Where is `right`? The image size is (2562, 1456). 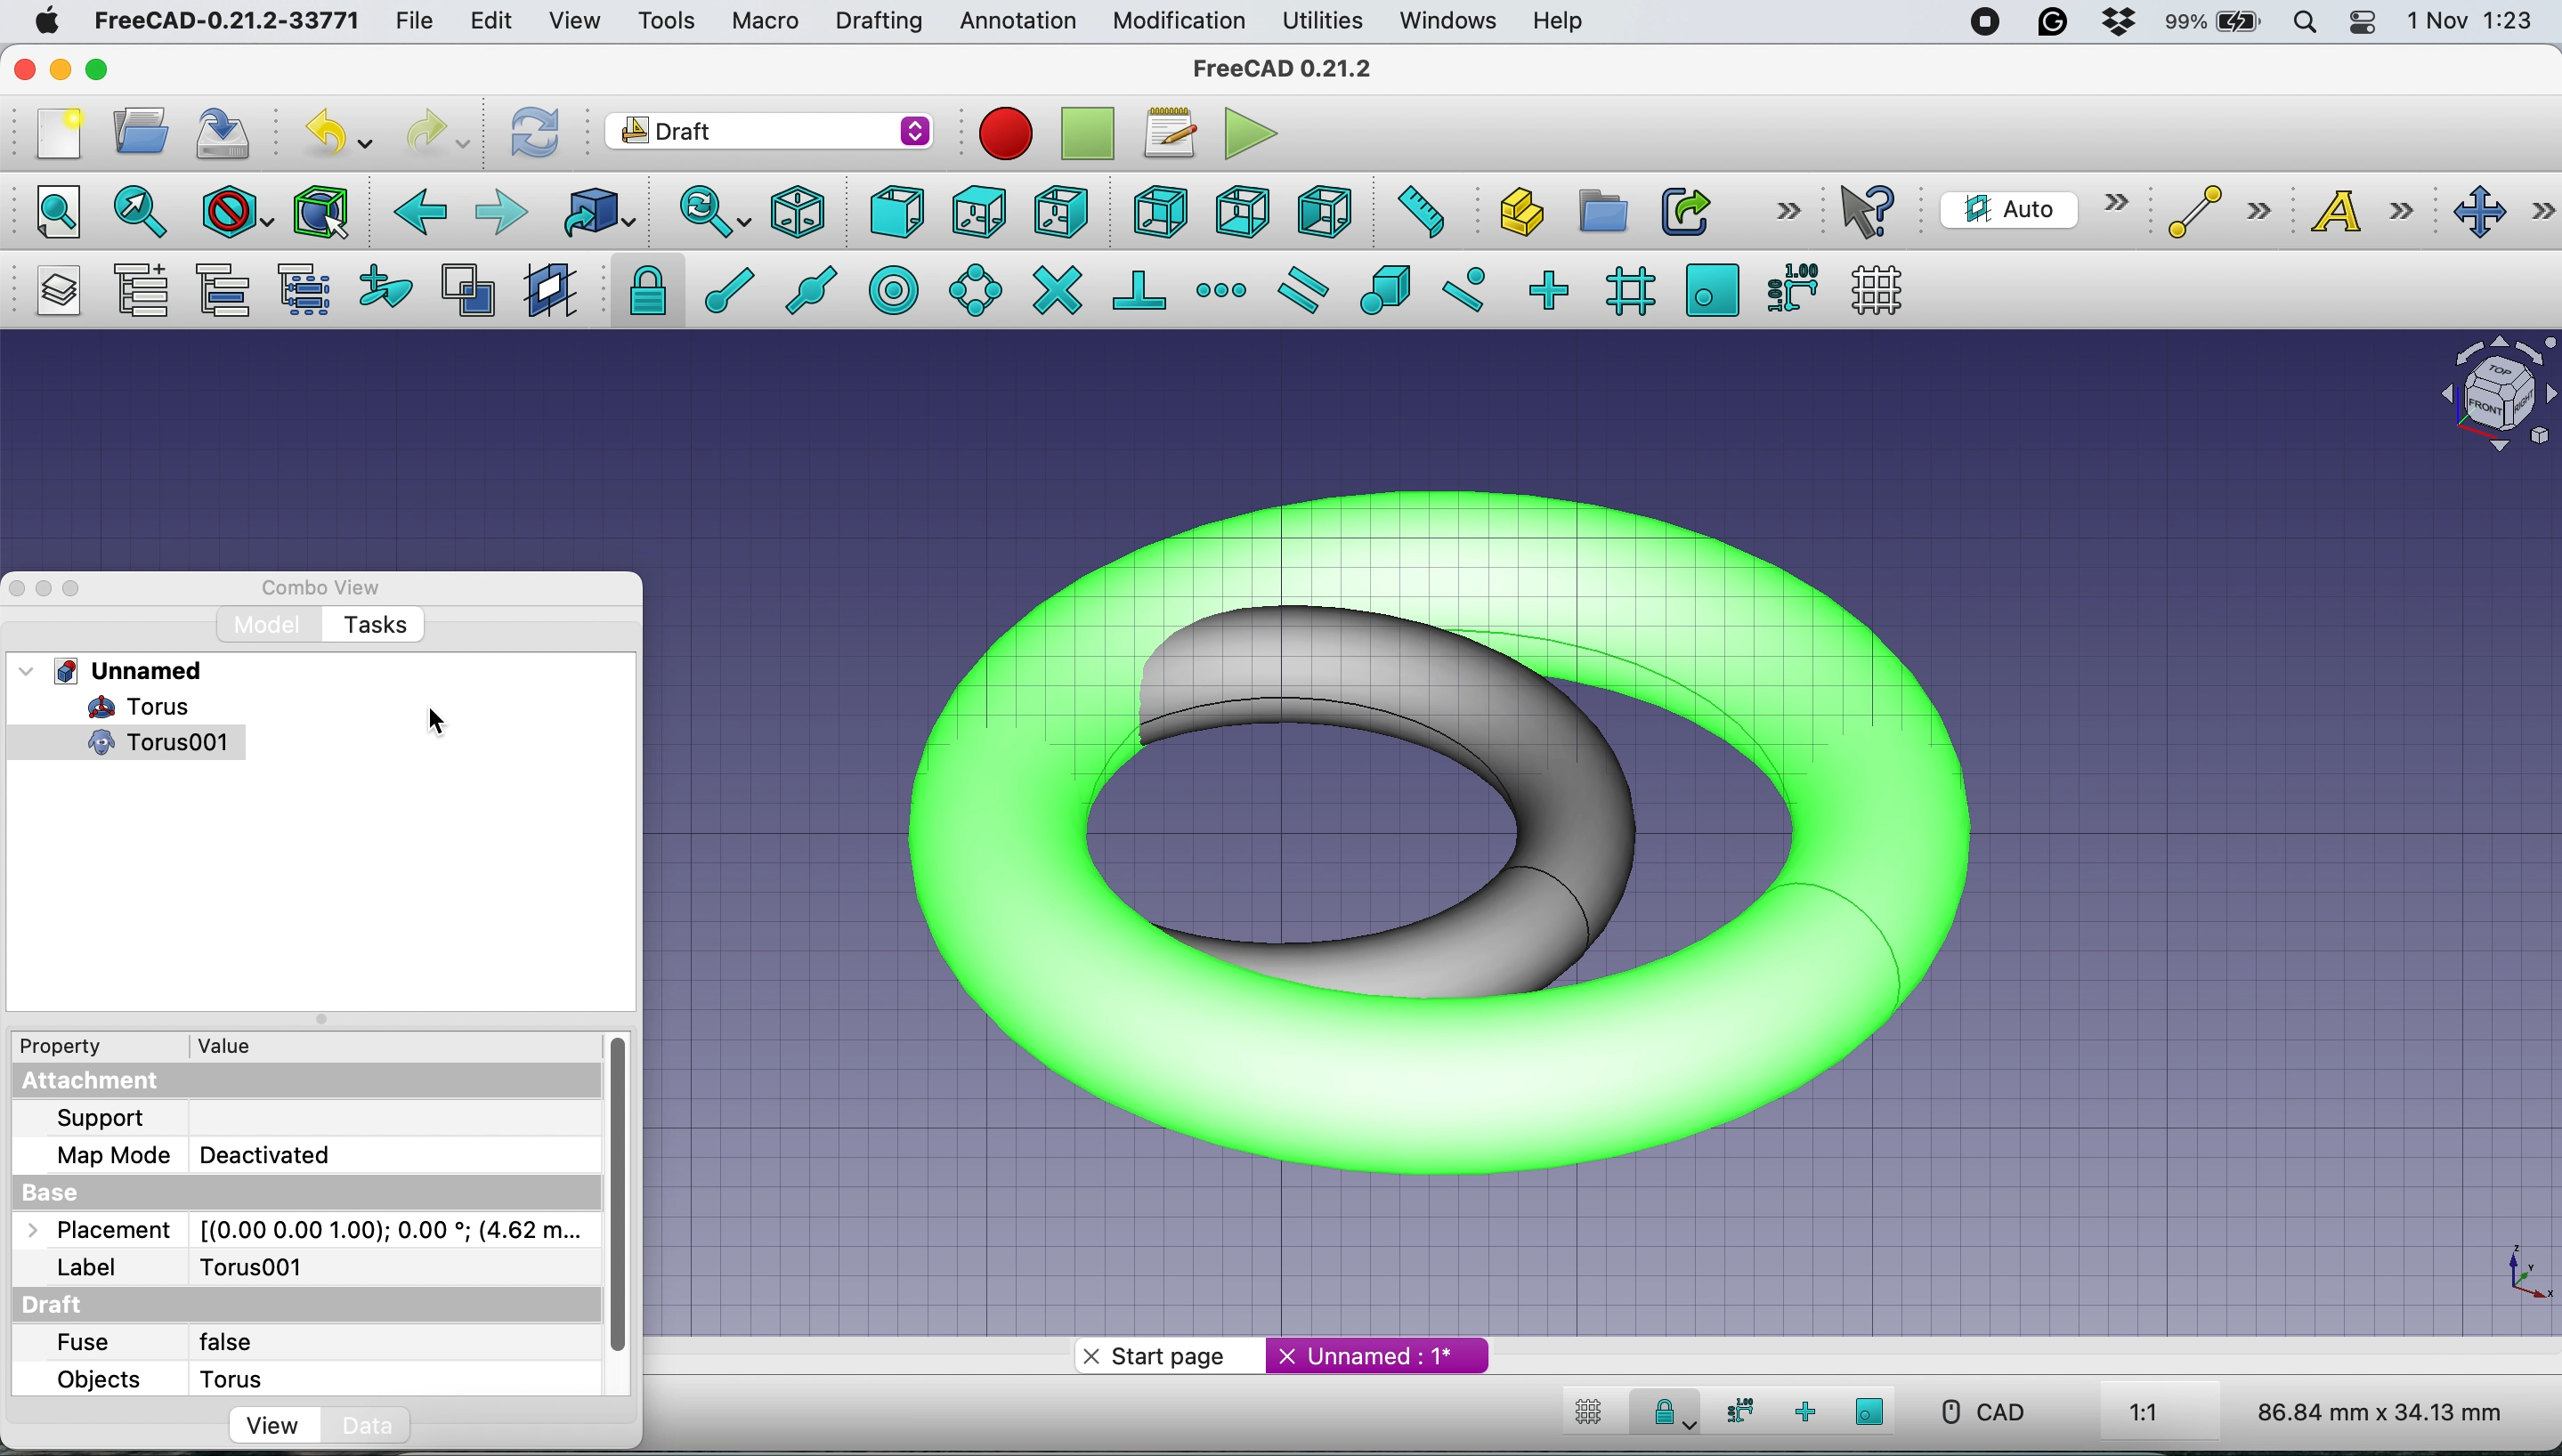 right is located at coordinates (1059, 215).